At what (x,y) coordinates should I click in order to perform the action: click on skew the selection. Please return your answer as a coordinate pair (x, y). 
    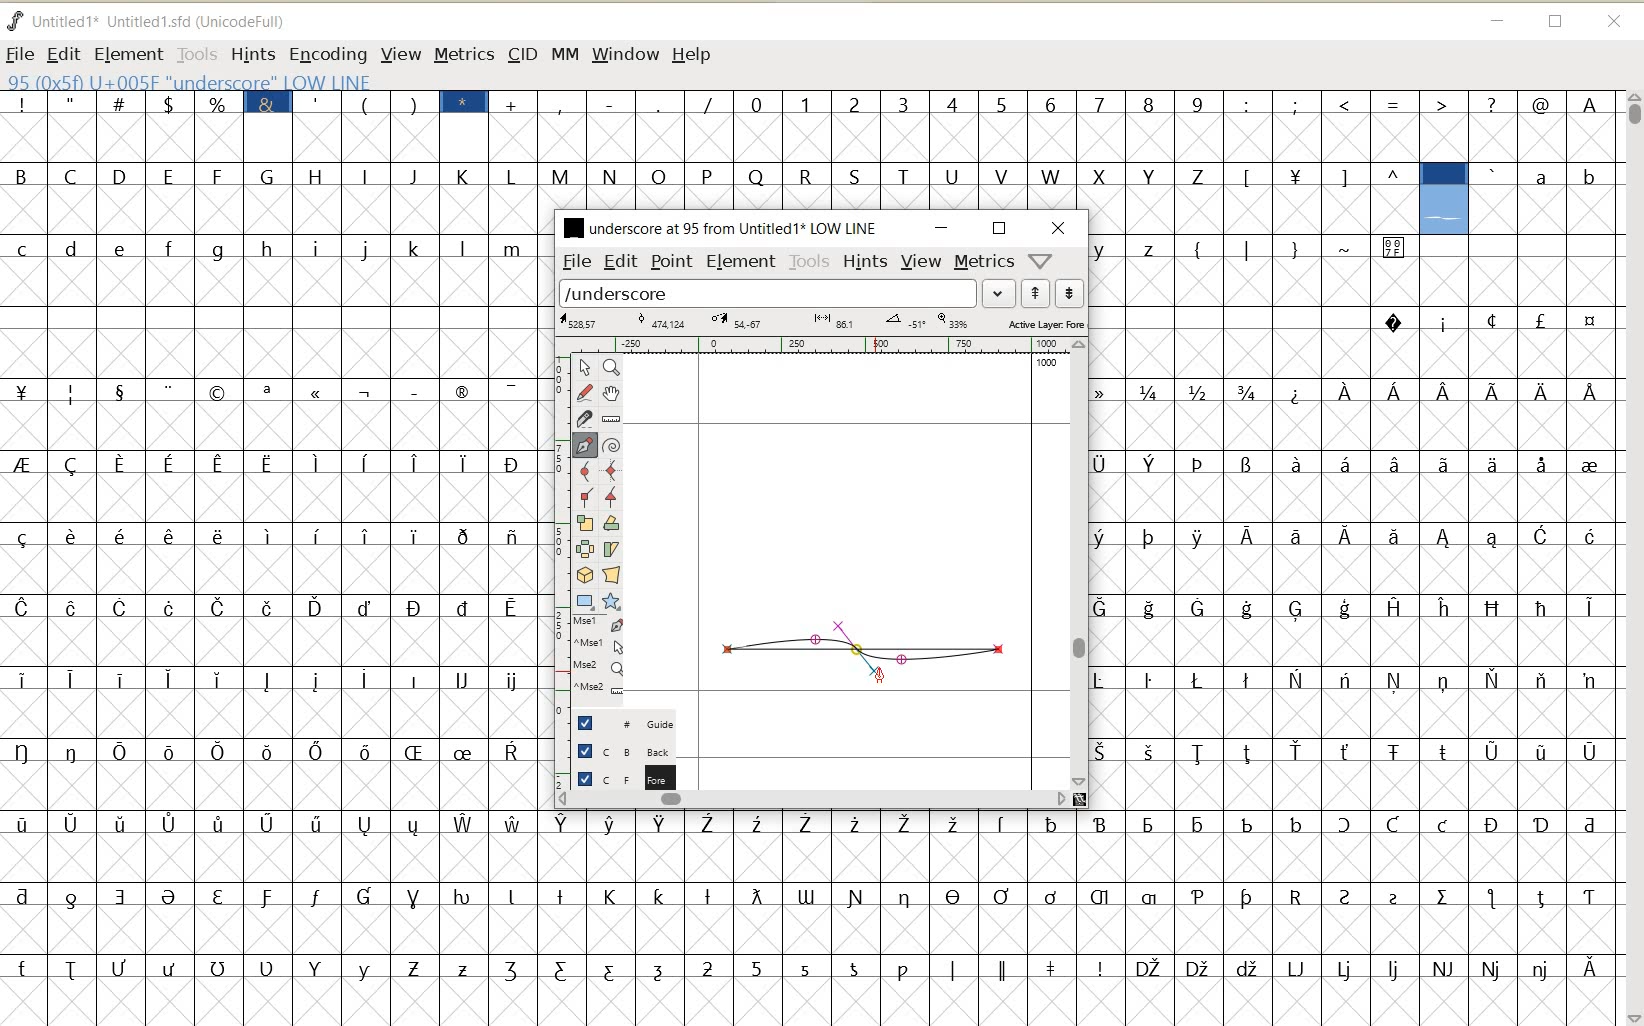
    Looking at the image, I should click on (610, 550).